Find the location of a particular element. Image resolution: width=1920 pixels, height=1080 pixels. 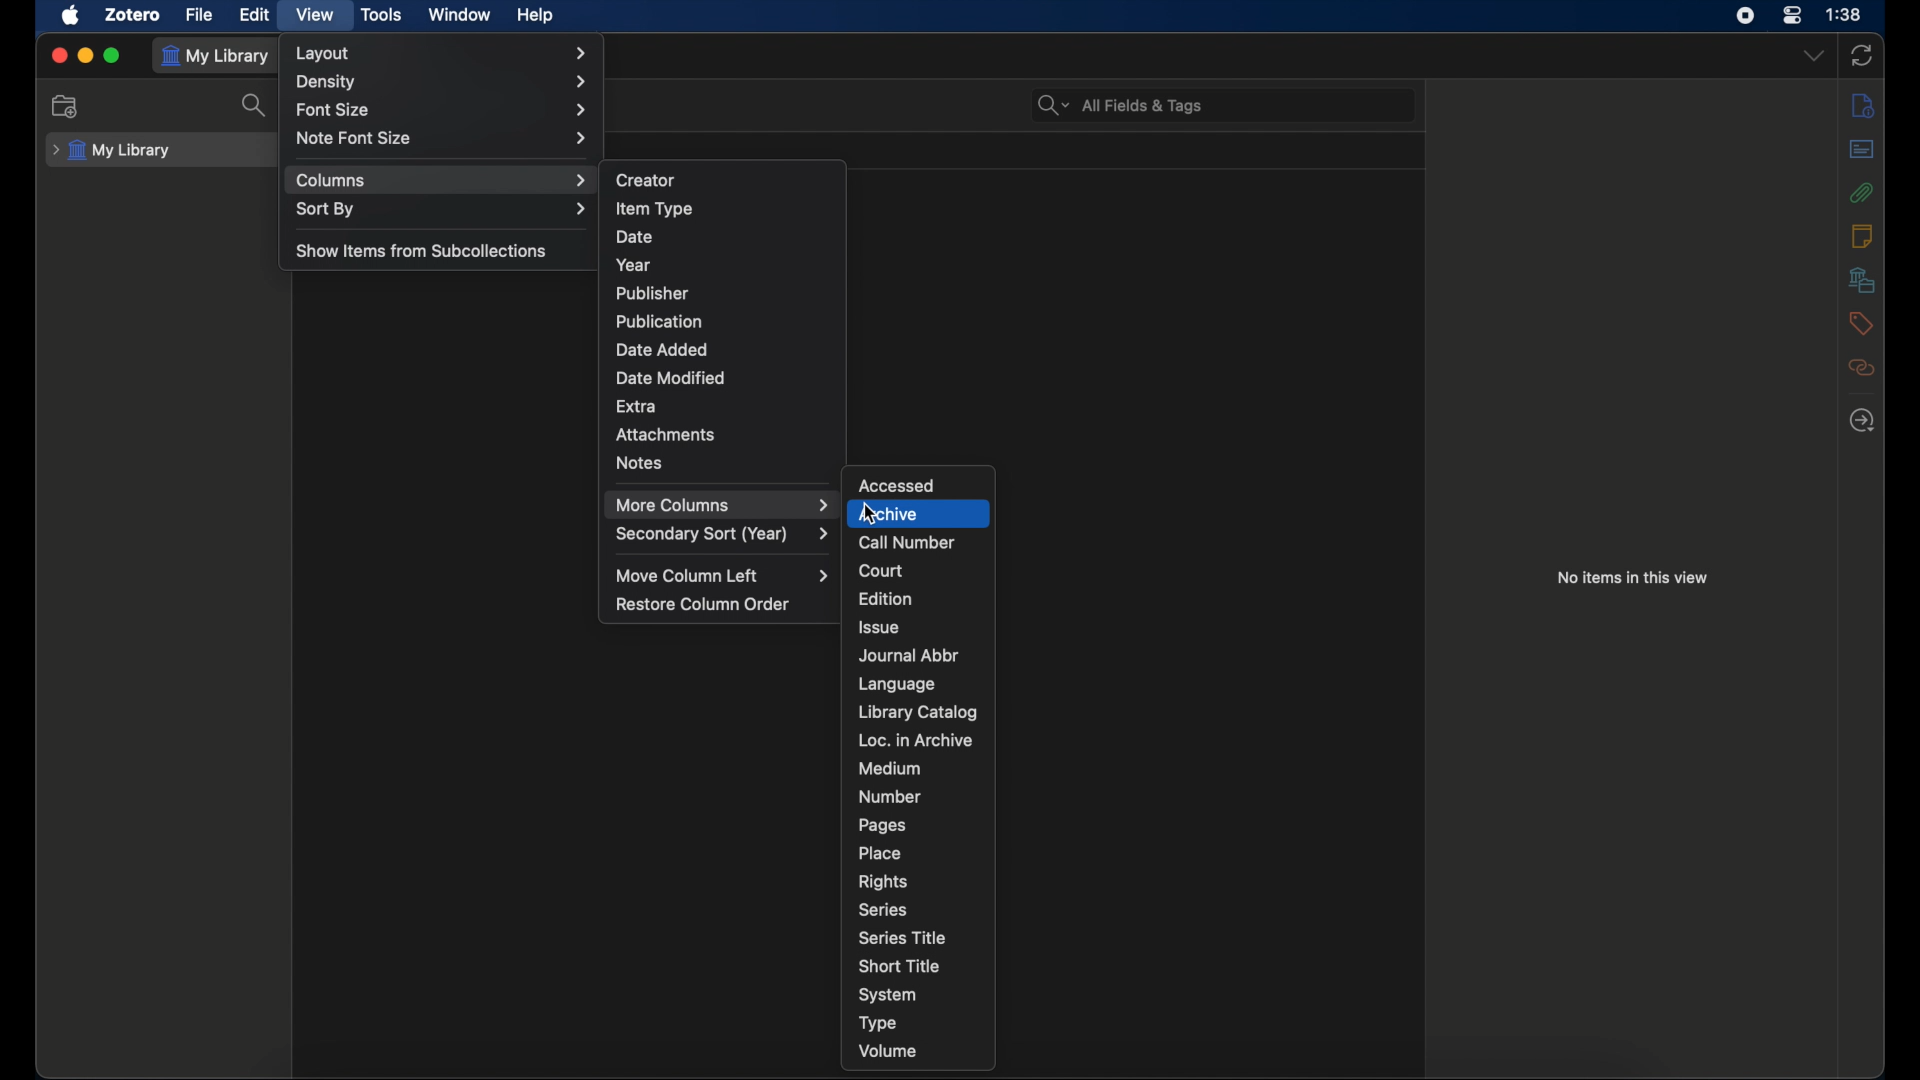

minimize is located at coordinates (85, 56).